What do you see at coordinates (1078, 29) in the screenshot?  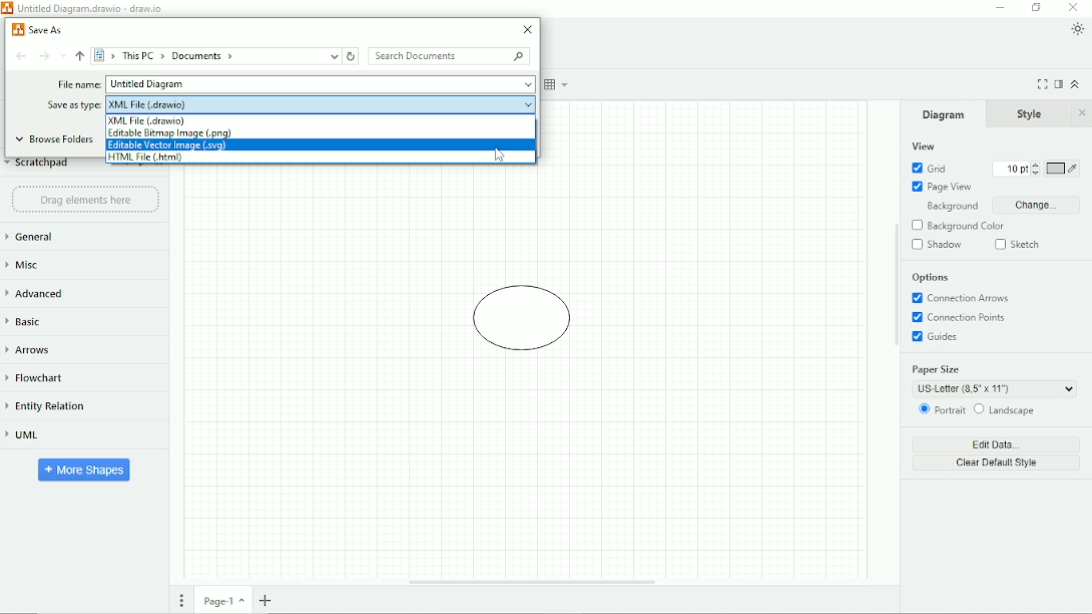 I see `Appearance` at bounding box center [1078, 29].